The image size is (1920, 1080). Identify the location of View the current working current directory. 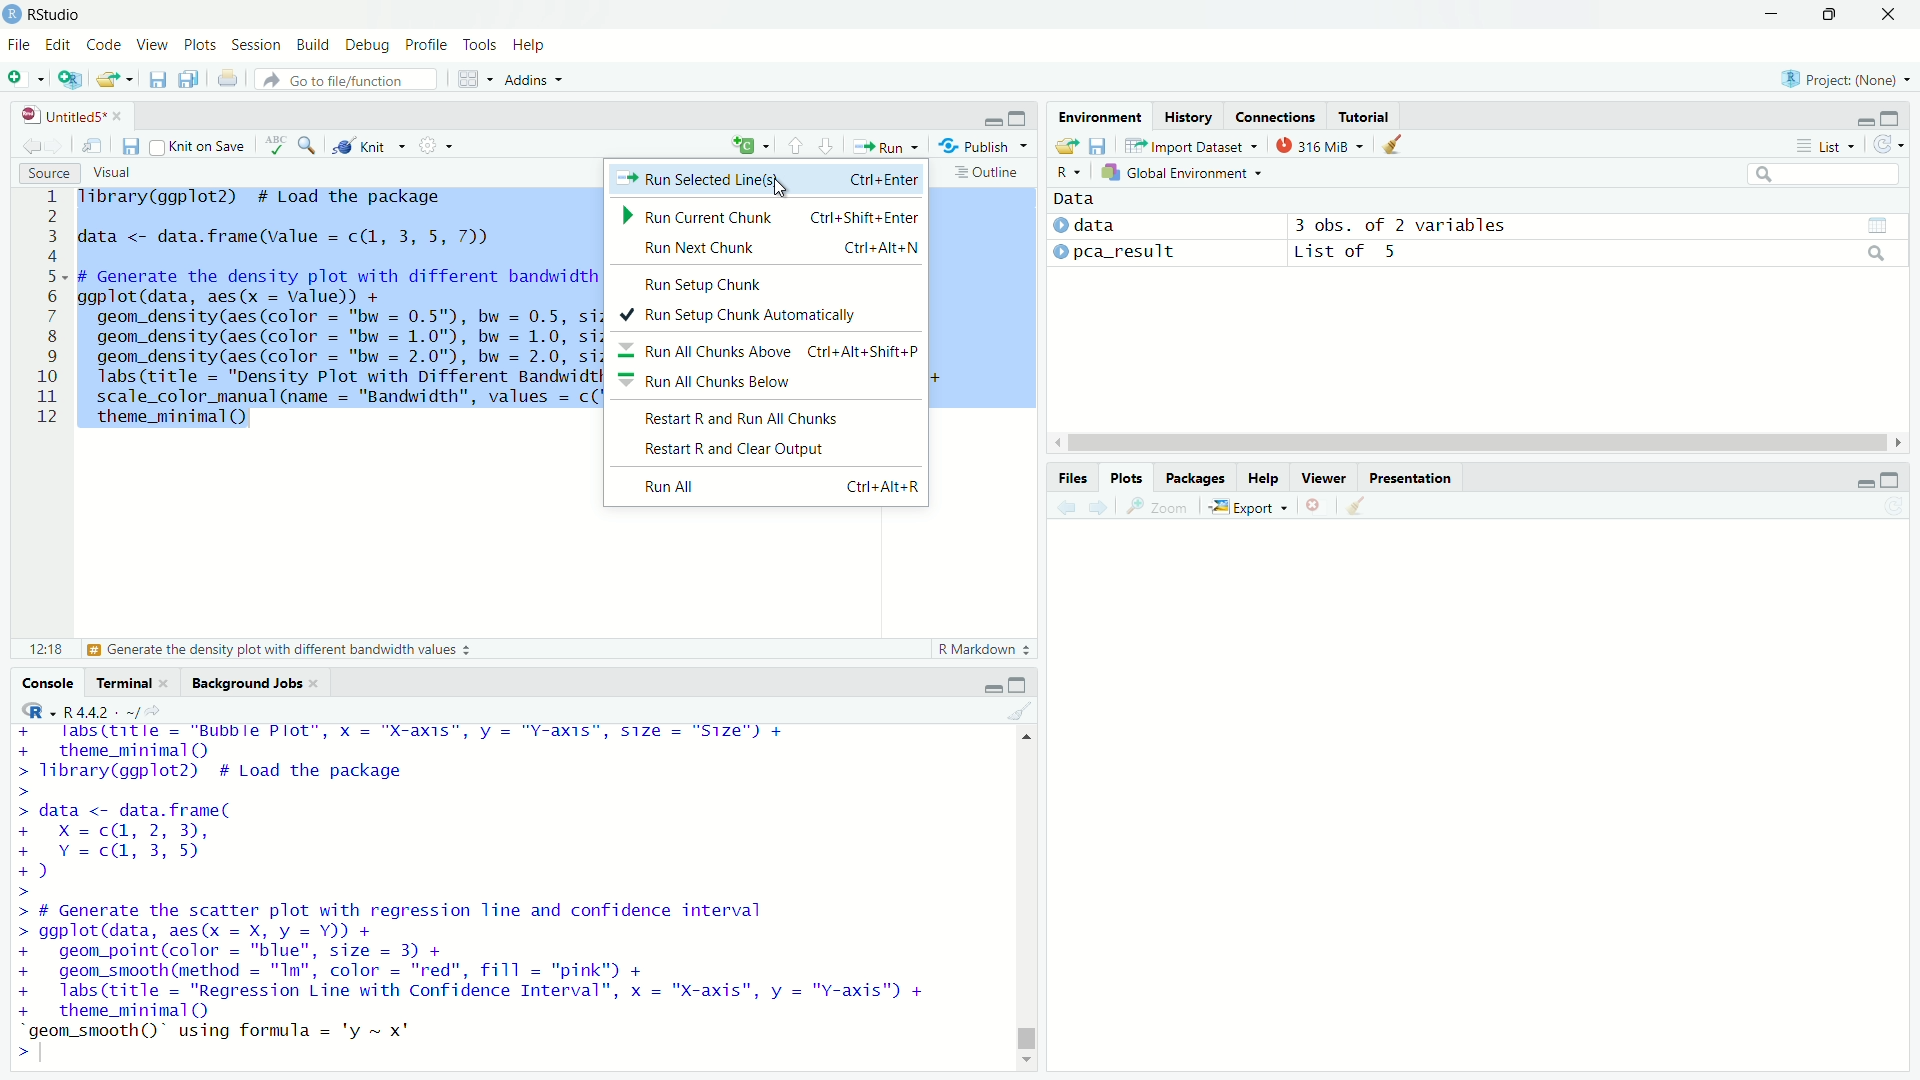
(154, 709).